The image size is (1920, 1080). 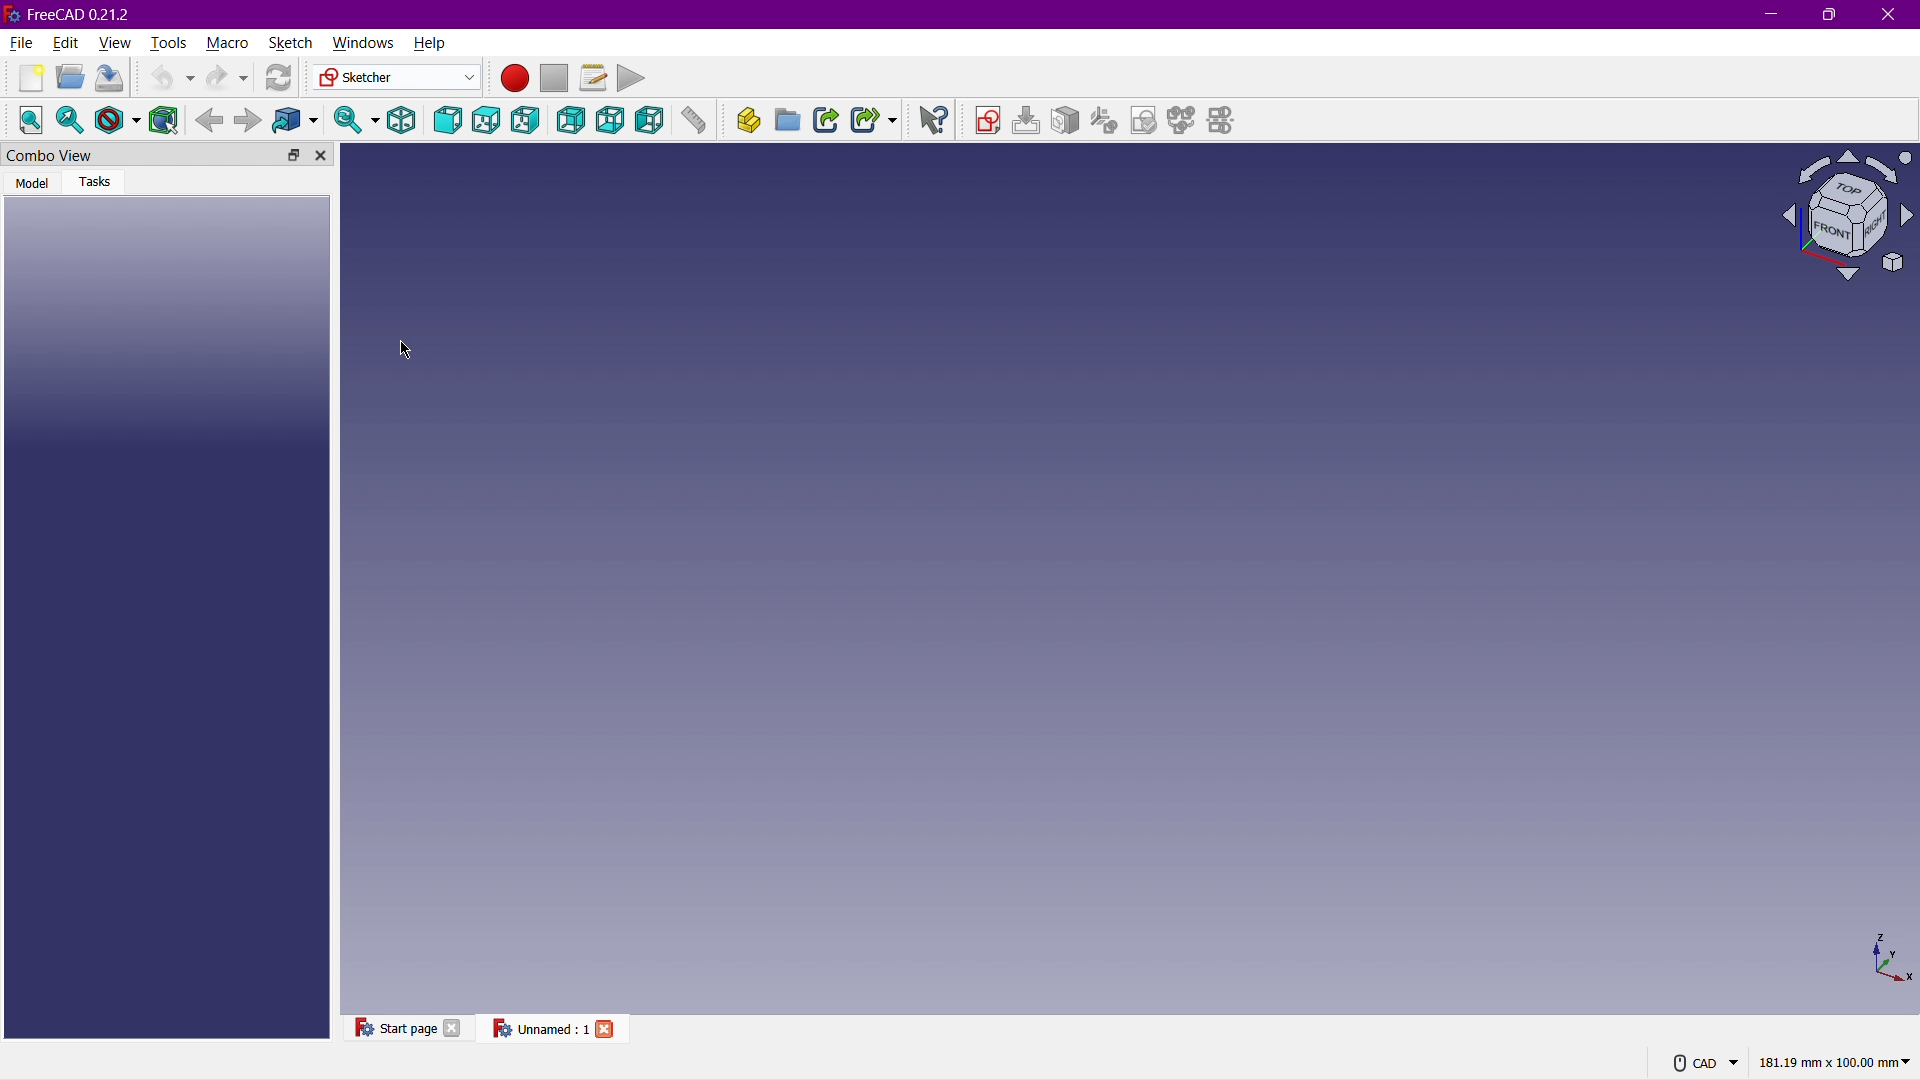 I want to click on Tasks, so click(x=99, y=183).